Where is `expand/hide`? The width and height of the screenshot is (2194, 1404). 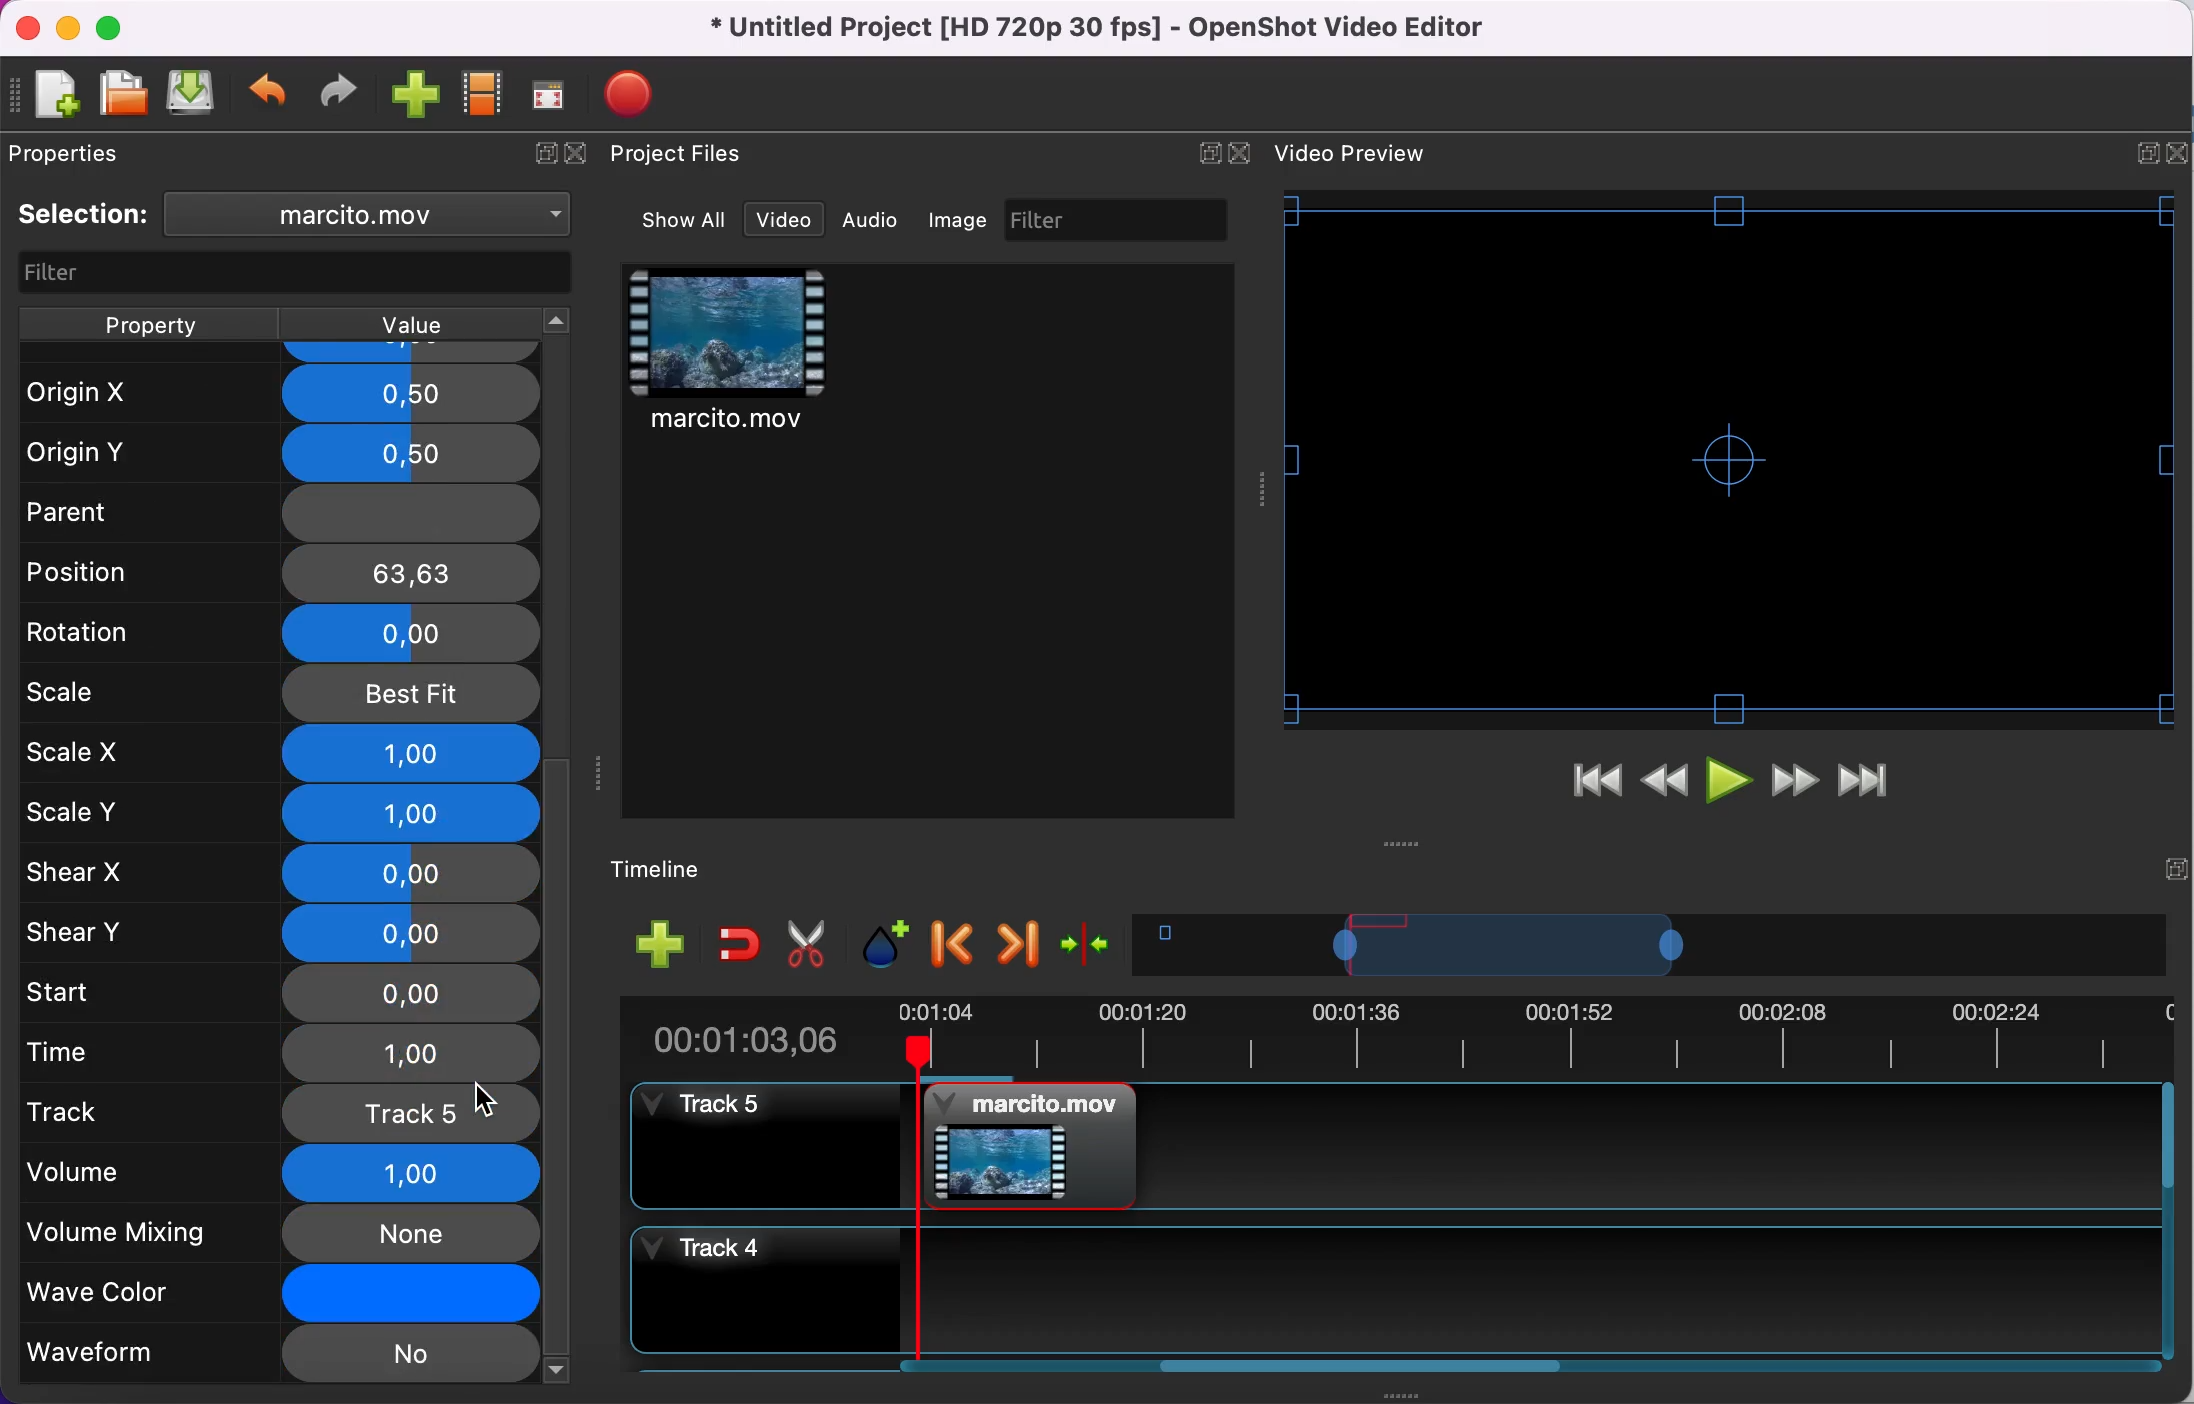 expand/hide is located at coordinates (540, 155).